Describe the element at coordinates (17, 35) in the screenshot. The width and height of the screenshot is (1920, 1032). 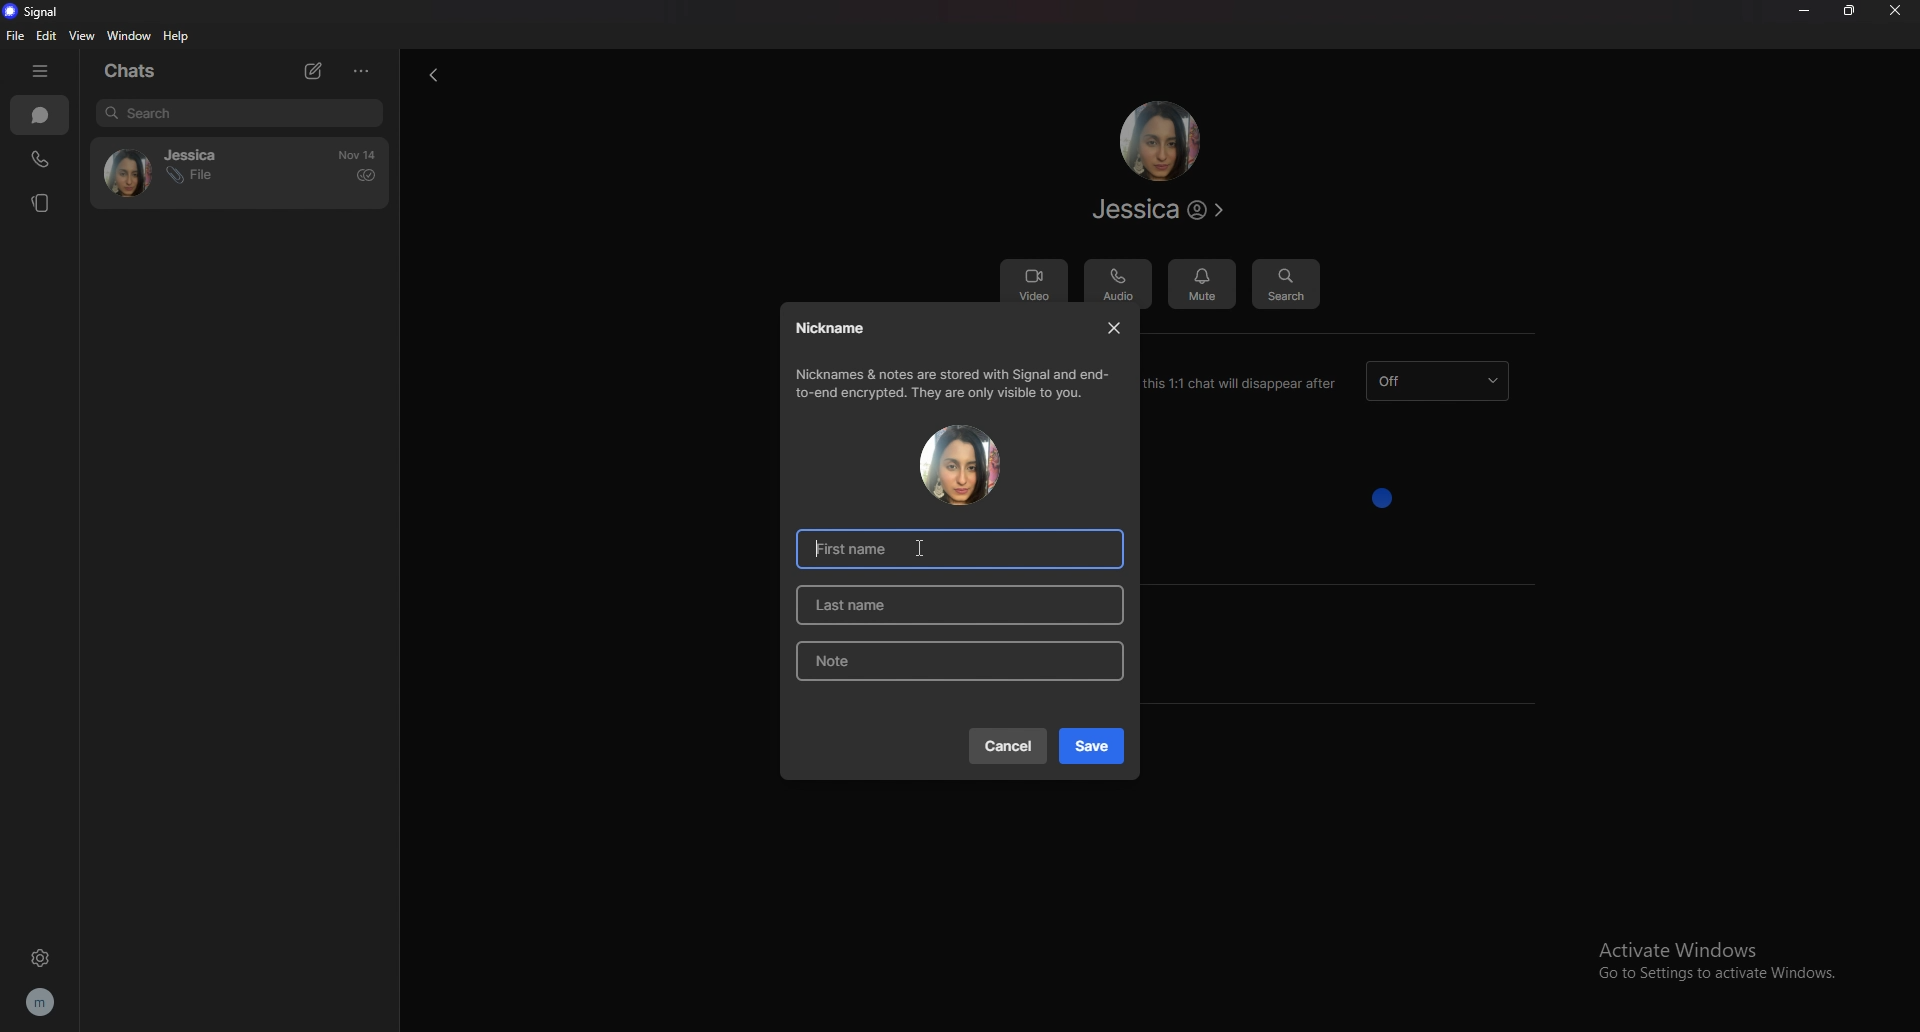
I see `file` at that location.